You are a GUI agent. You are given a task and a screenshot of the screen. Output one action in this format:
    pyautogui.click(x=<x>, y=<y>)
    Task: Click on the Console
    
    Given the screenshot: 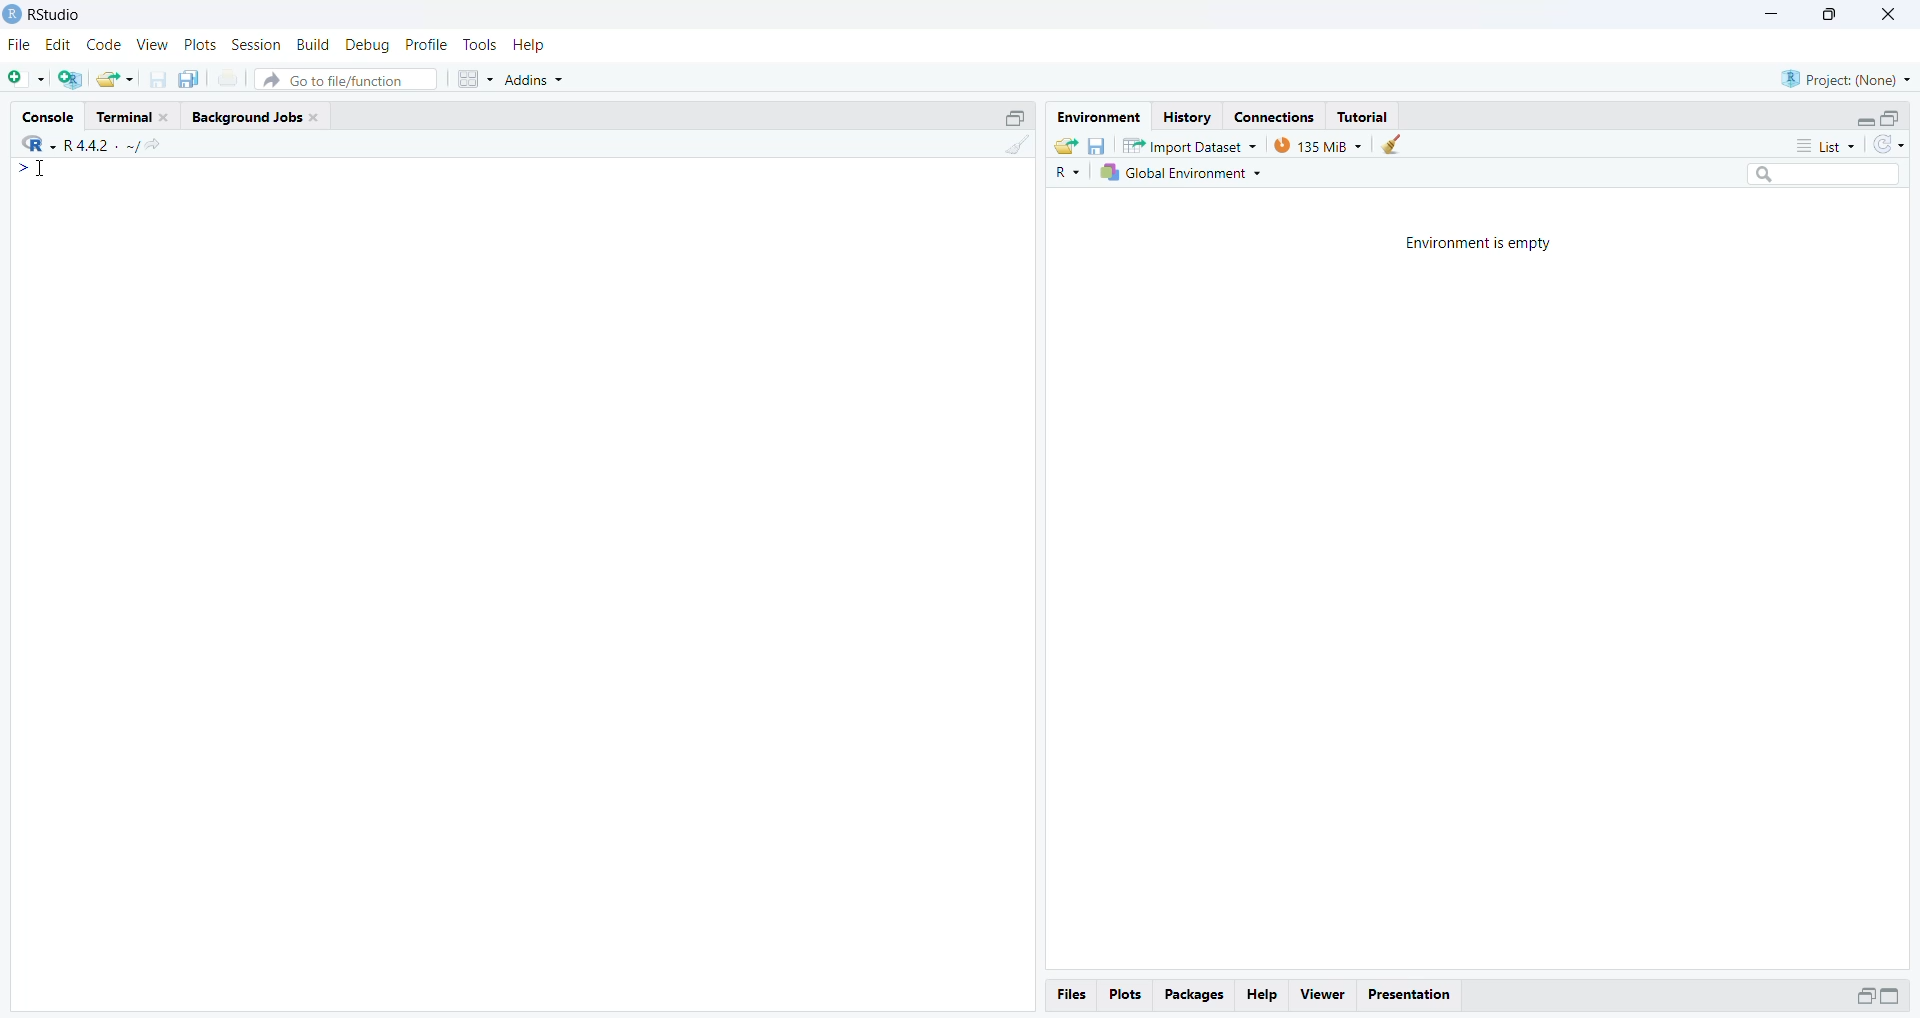 What is the action you would take?
    pyautogui.click(x=51, y=115)
    